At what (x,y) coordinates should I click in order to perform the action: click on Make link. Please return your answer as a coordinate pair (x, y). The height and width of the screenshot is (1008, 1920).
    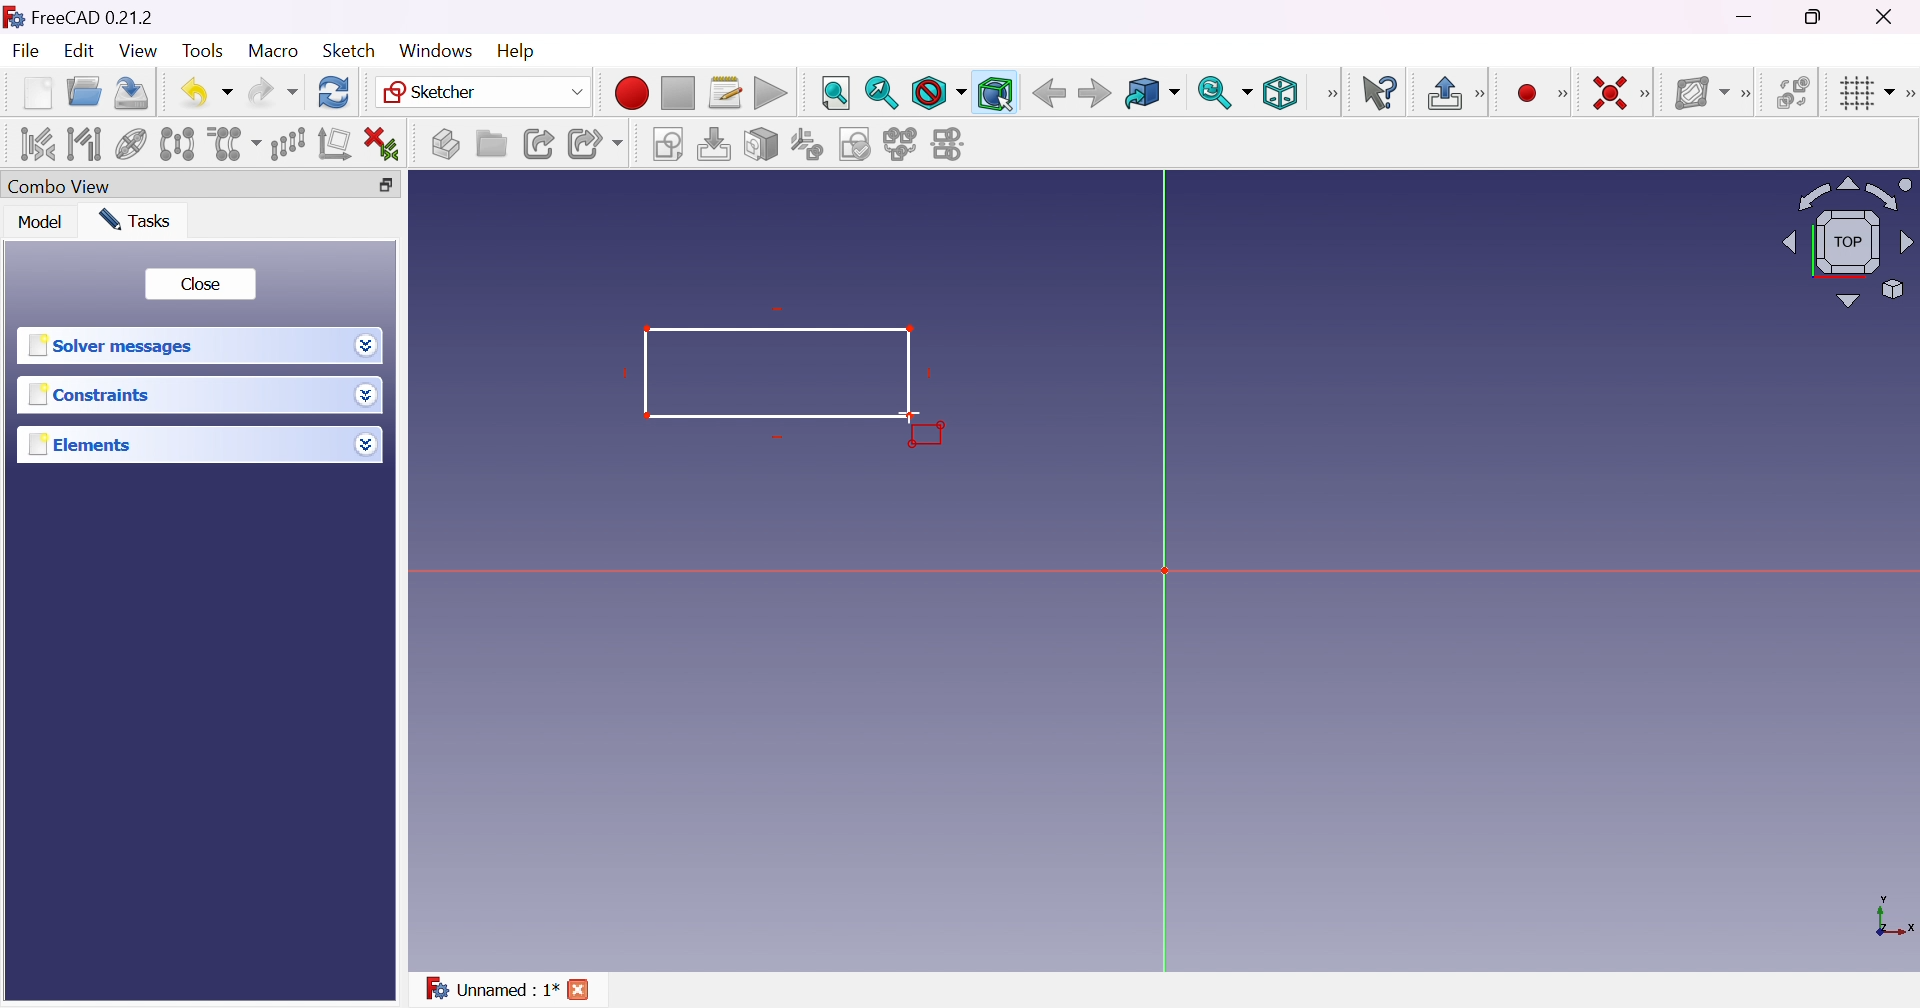
    Looking at the image, I should click on (542, 145).